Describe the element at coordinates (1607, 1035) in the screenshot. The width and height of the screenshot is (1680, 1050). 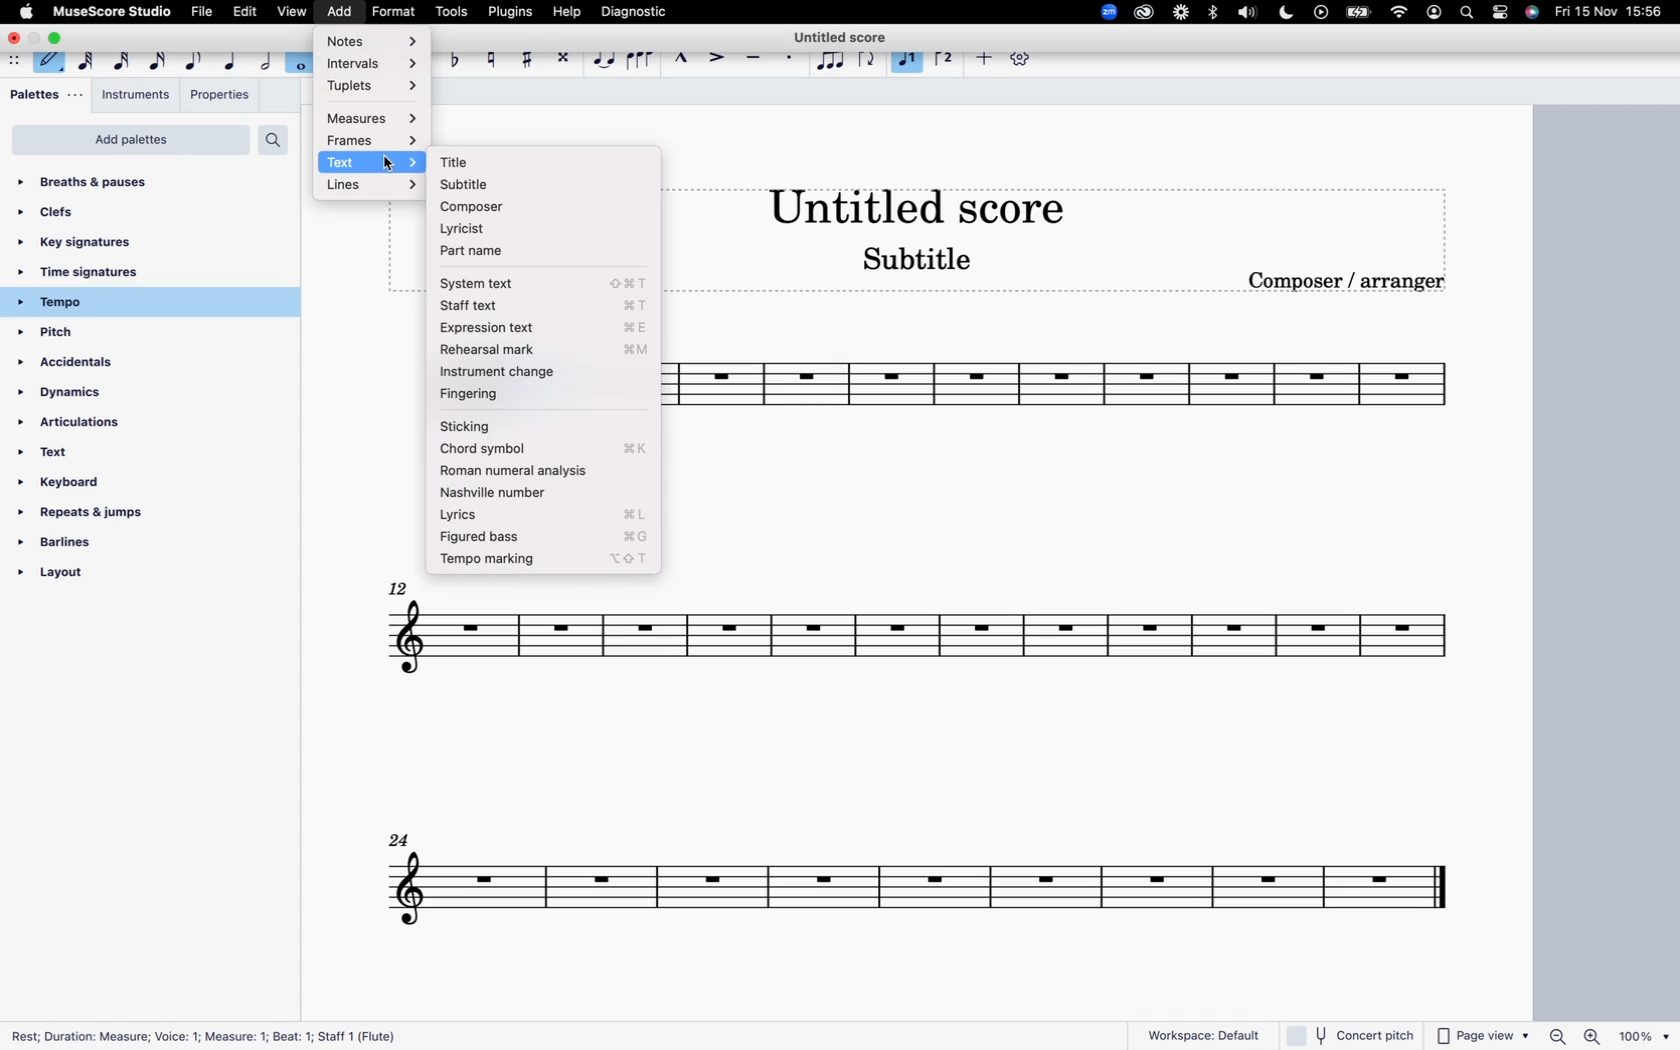
I see `Zoom percentage` at that location.